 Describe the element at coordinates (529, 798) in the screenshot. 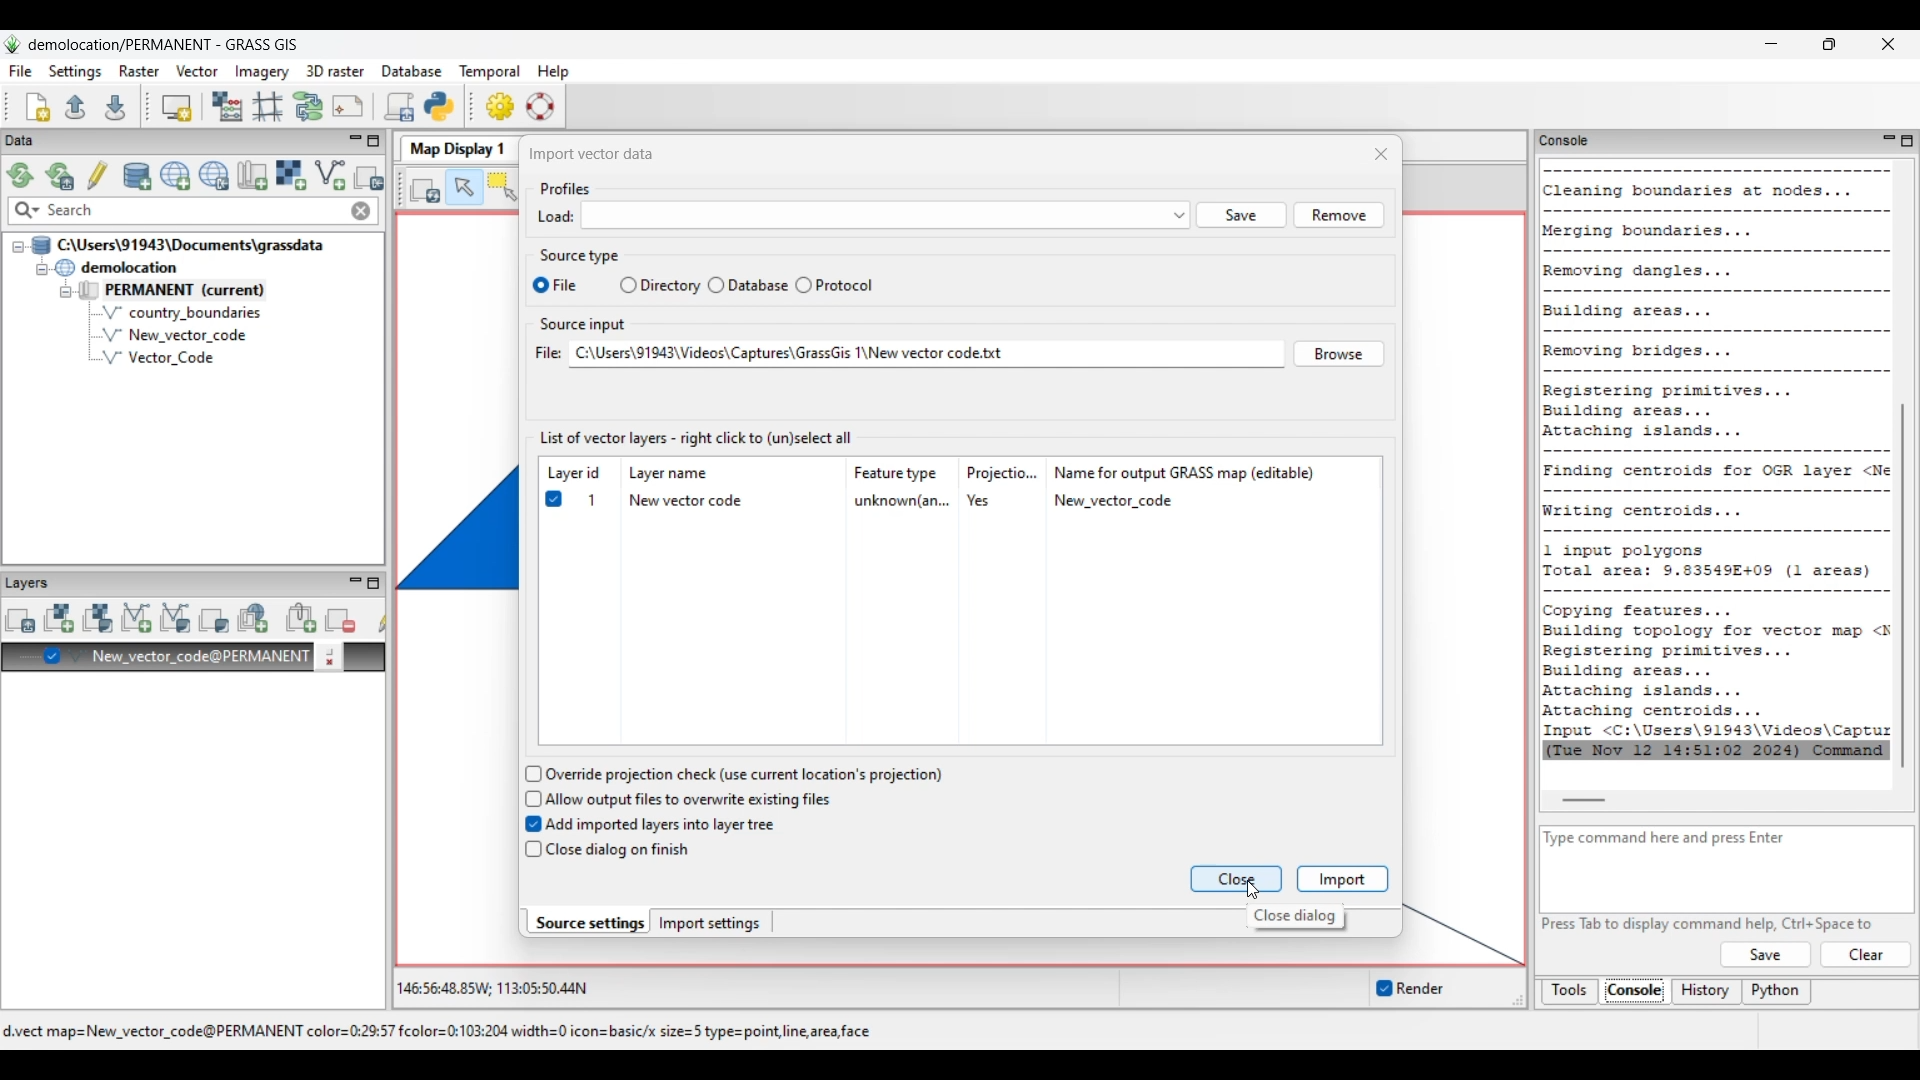

I see `checkbox` at that location.